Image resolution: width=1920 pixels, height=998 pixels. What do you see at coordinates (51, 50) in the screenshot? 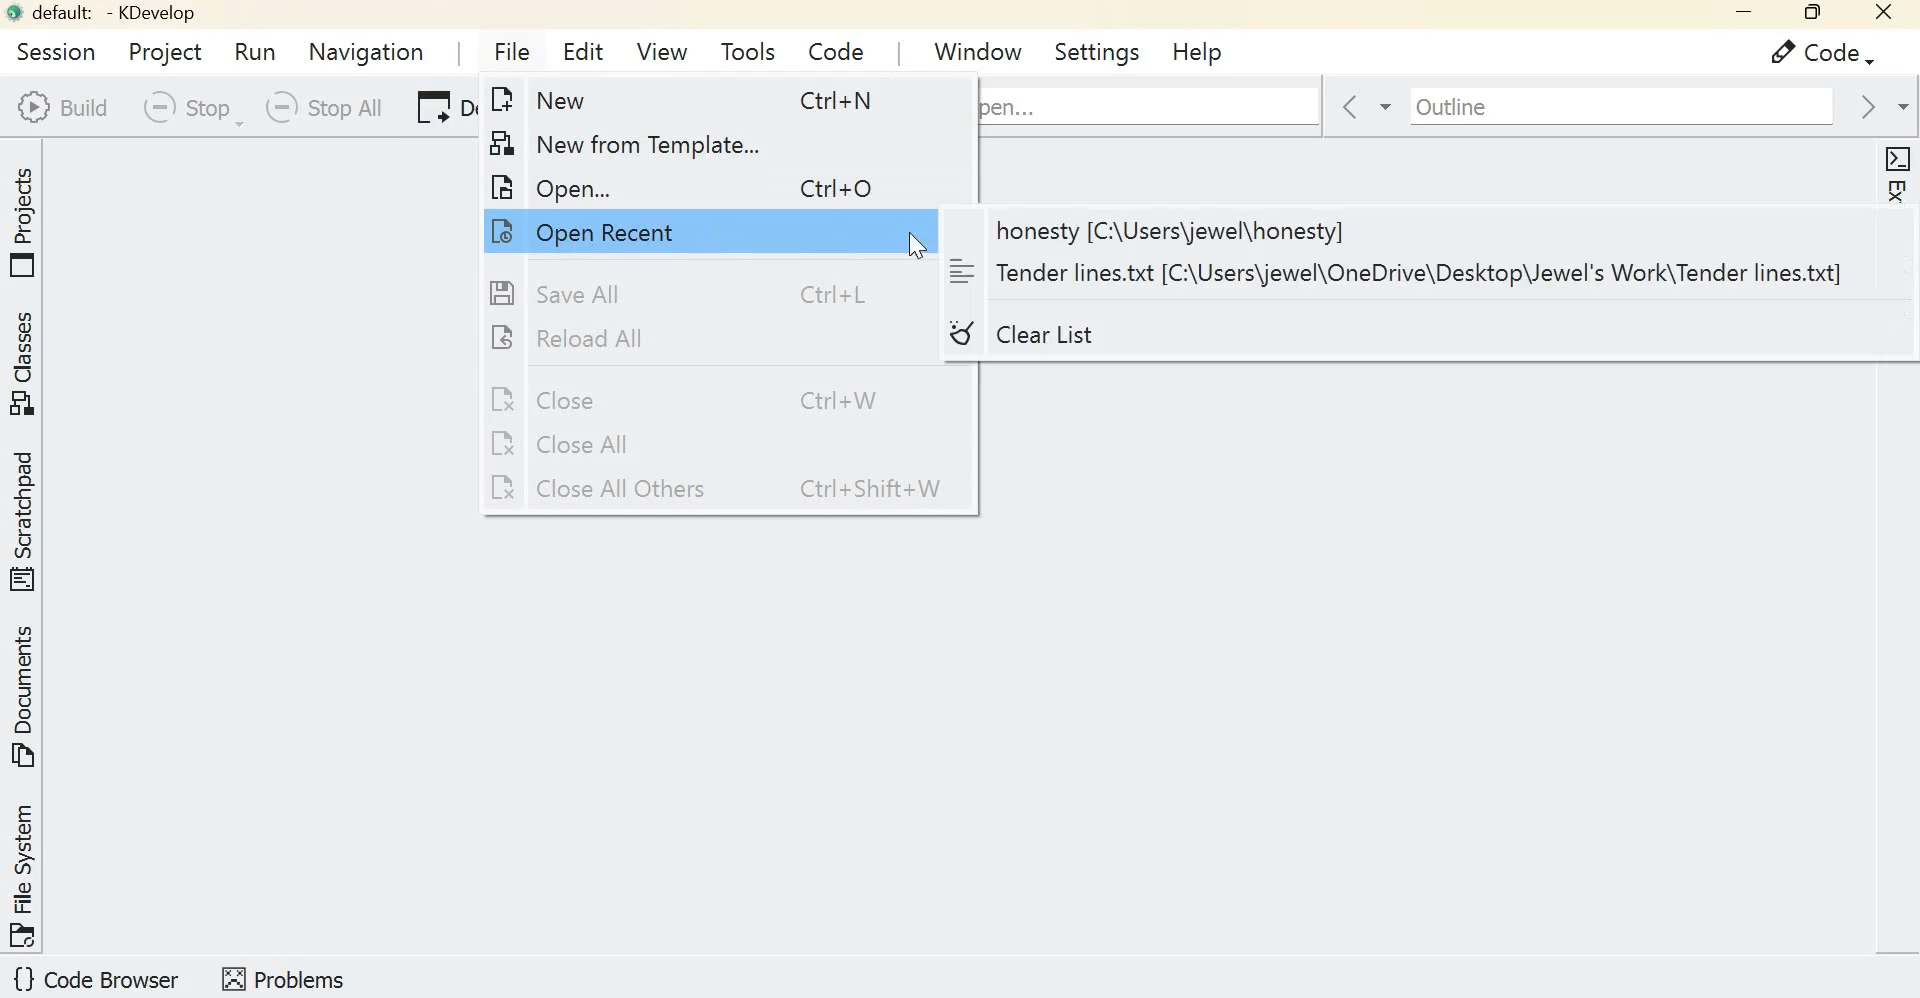
I see `Session` at bounding box center [51, 50].